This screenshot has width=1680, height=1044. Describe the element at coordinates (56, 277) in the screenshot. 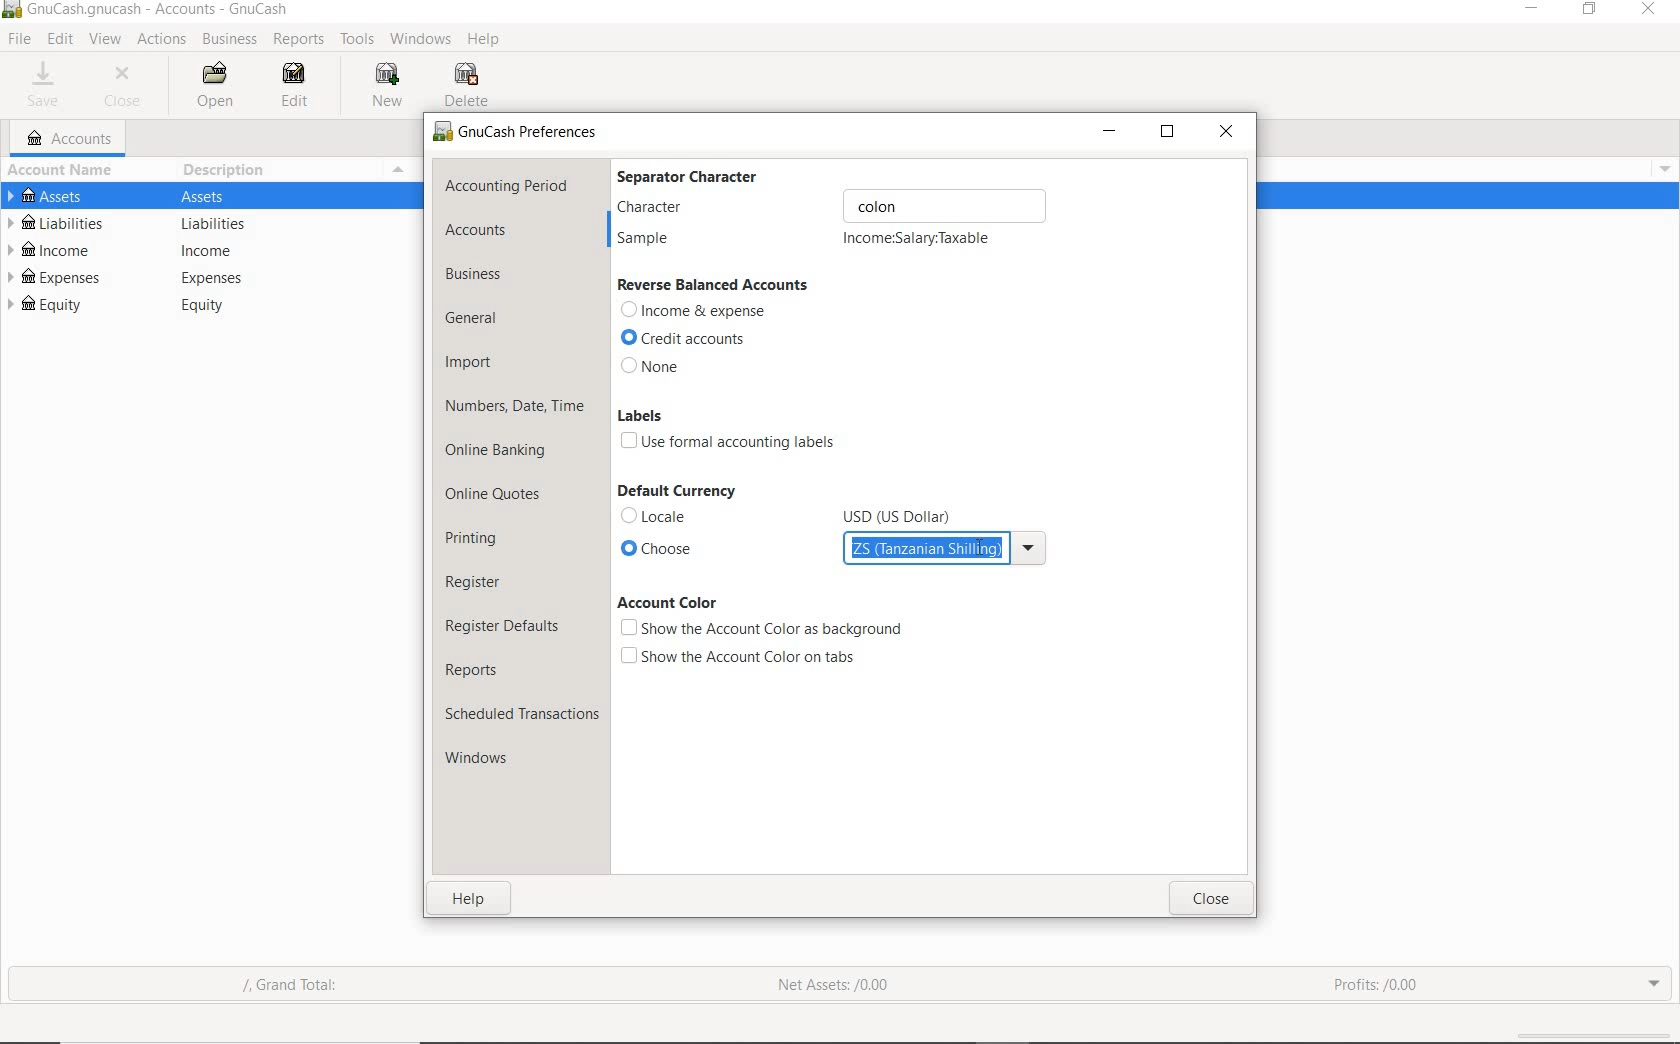

I see `EXPENSES` at that location.